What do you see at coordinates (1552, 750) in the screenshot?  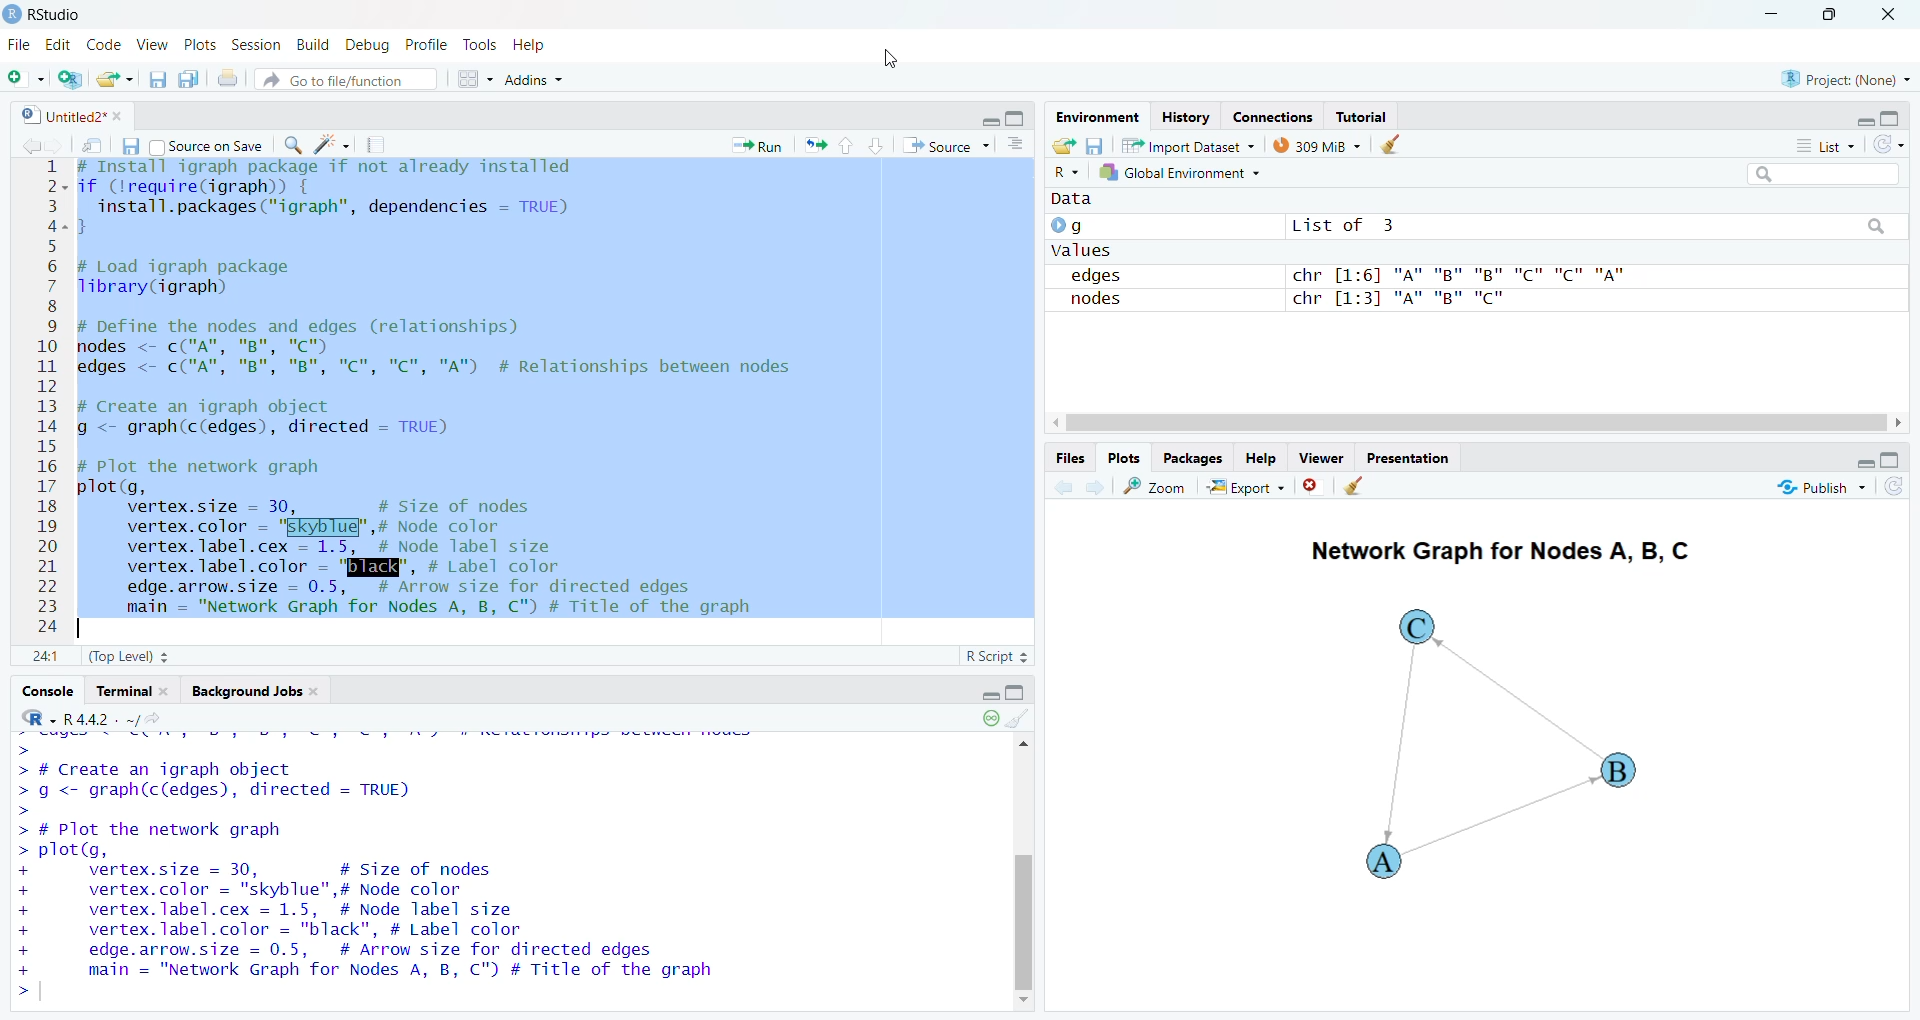 I see `graph` at bounding box center [1552, 750].